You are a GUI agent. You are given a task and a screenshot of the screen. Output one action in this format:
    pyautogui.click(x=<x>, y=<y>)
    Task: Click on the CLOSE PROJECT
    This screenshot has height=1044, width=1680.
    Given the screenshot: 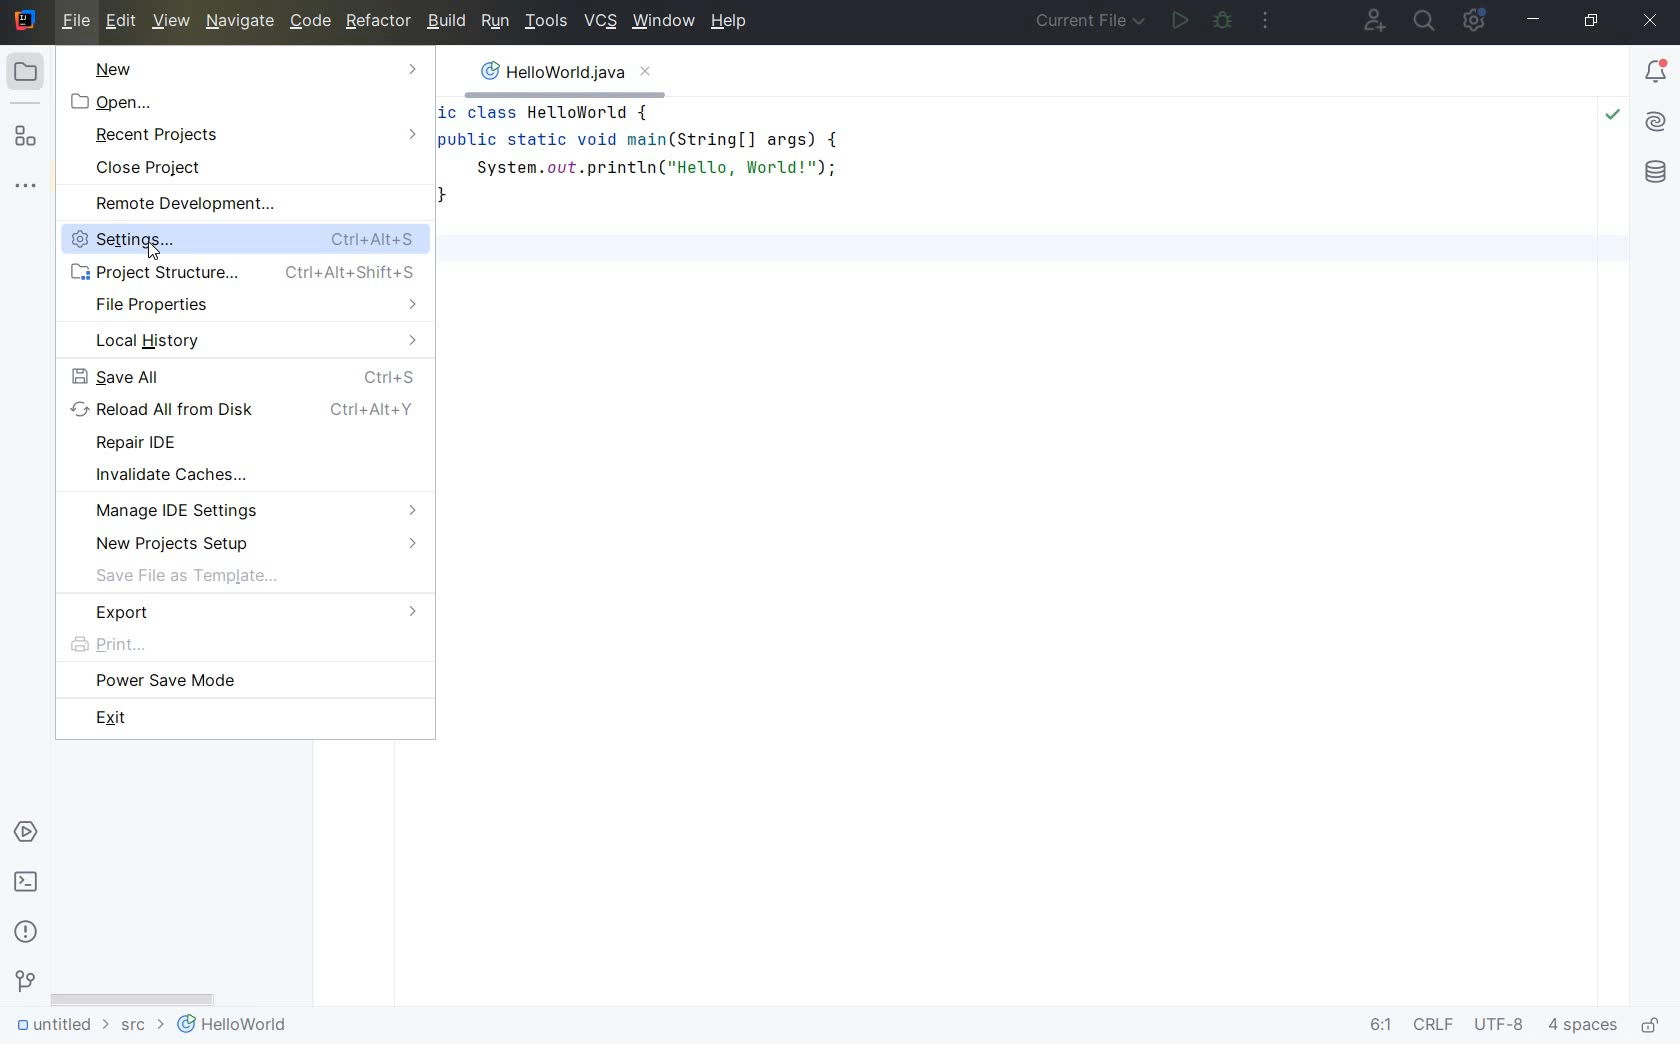 What is the action you would take?
    pyautogui.click(x=257, y=169)
    